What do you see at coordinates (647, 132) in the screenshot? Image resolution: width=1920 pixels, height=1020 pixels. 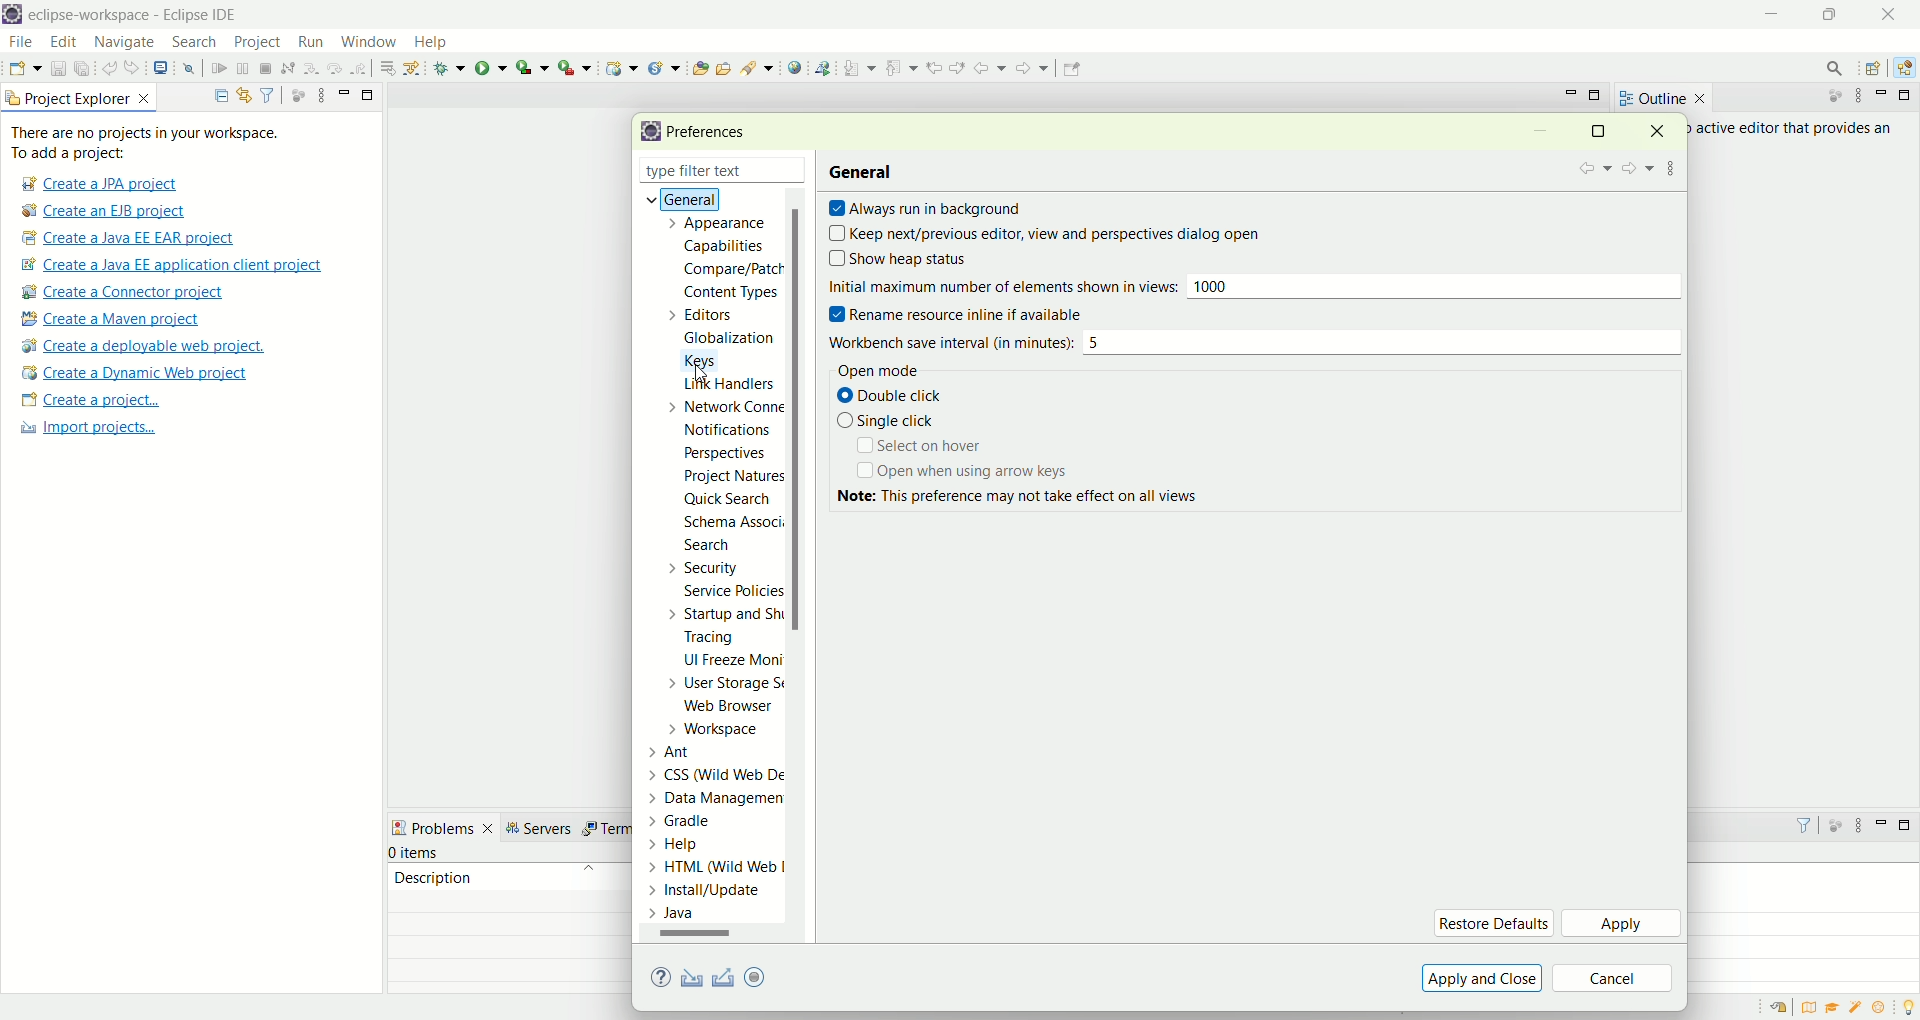 I see `logo` at bounding box center [647, 132].